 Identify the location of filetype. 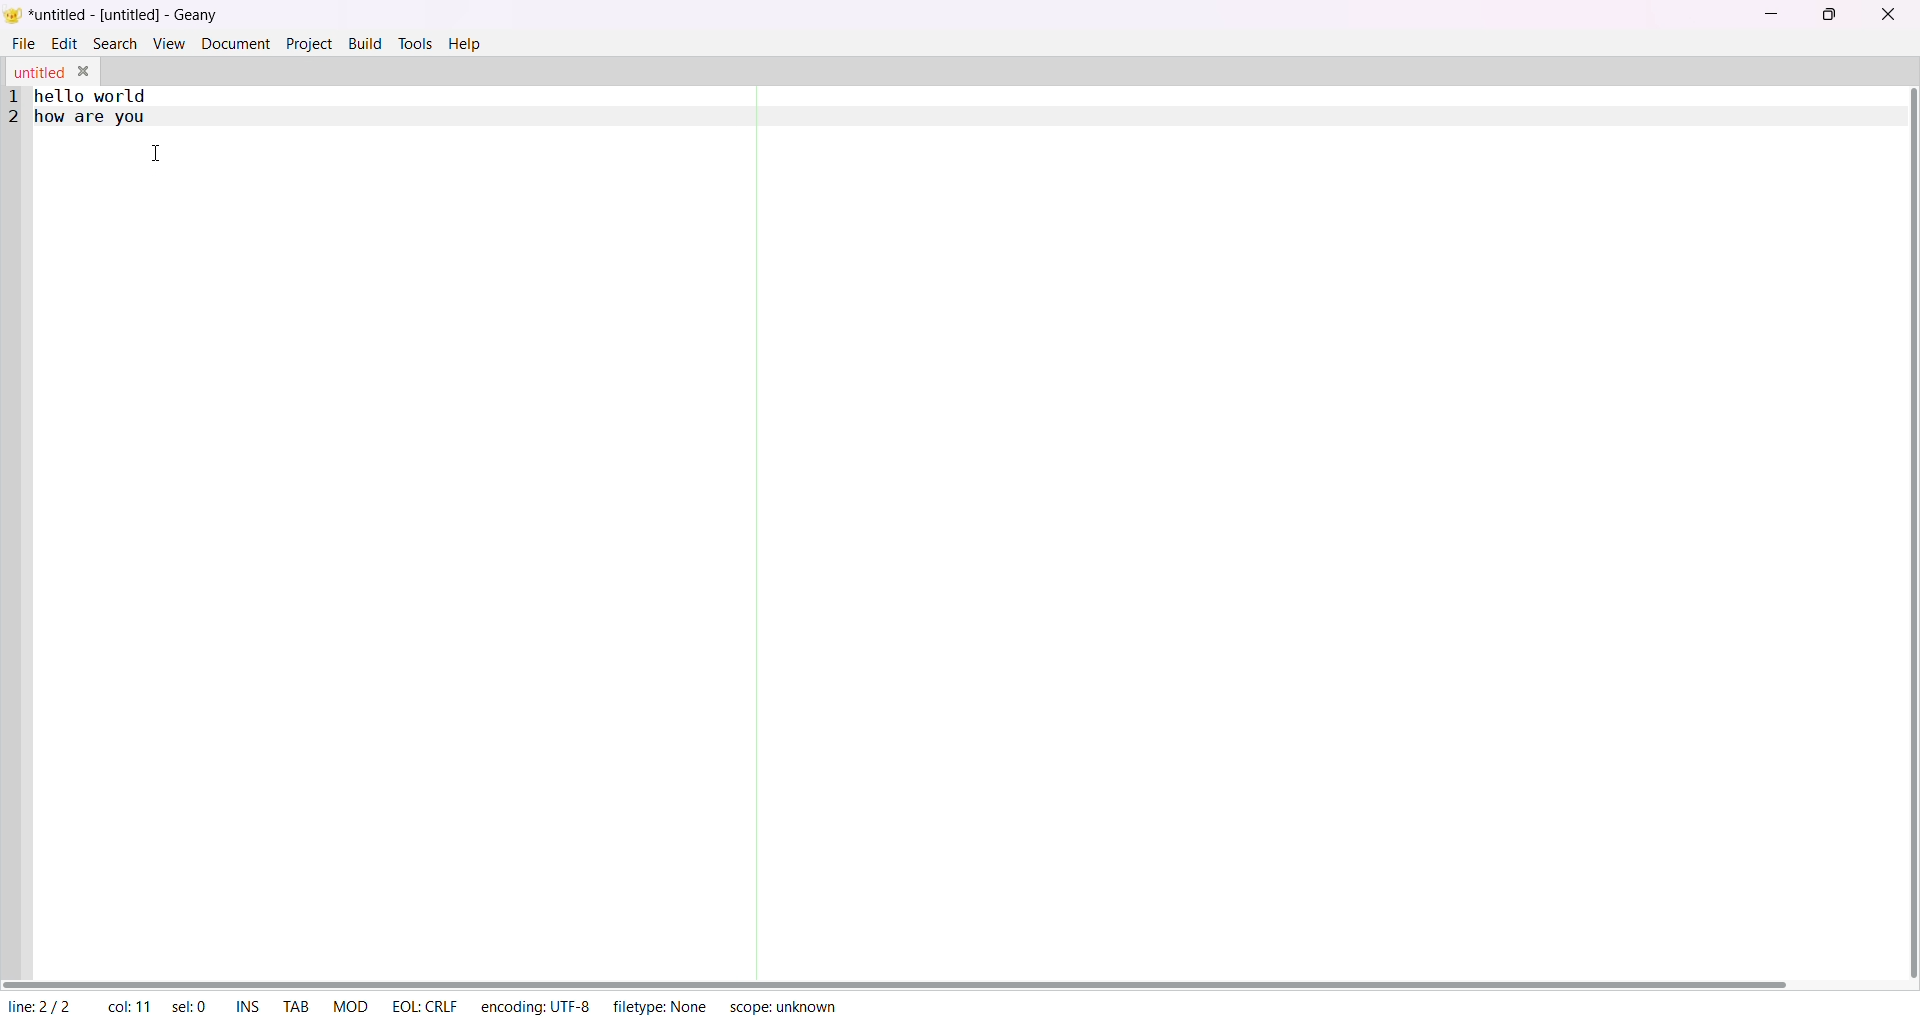
(658, 1004).